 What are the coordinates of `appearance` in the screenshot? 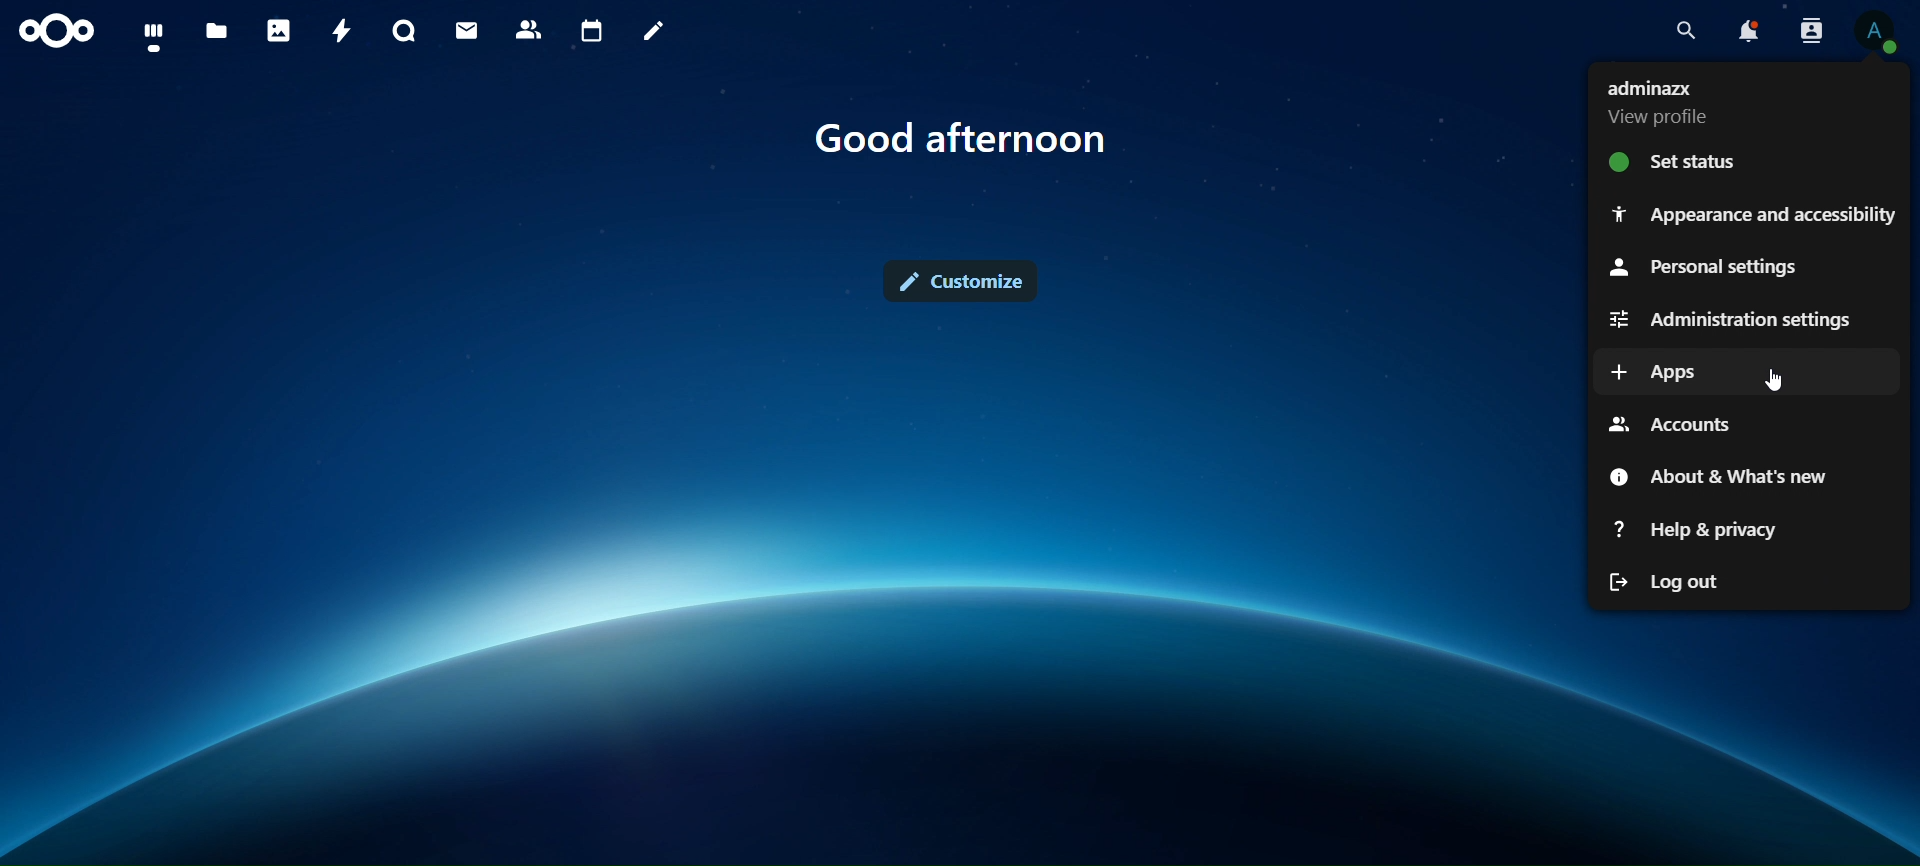 It's located at (1750, 213).